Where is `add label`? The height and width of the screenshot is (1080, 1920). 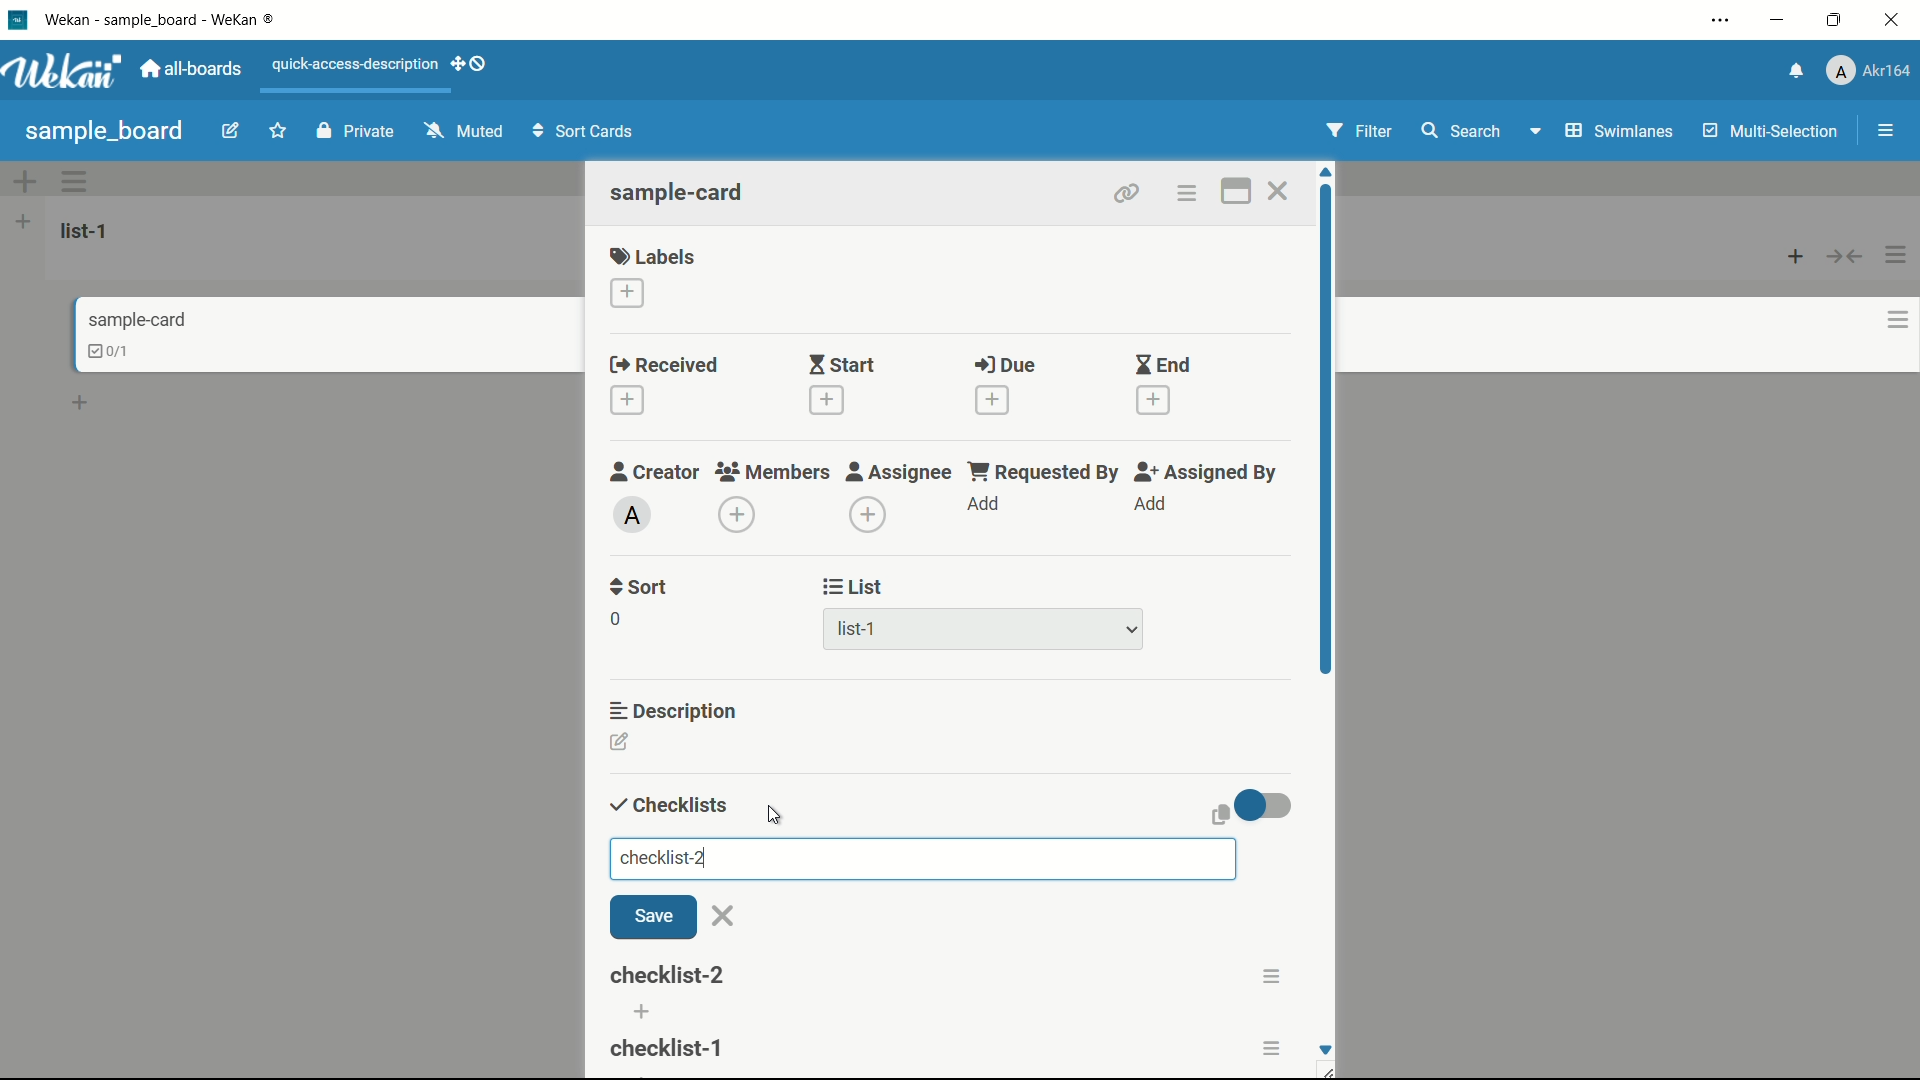 add label is located at coordinates (629, 294).